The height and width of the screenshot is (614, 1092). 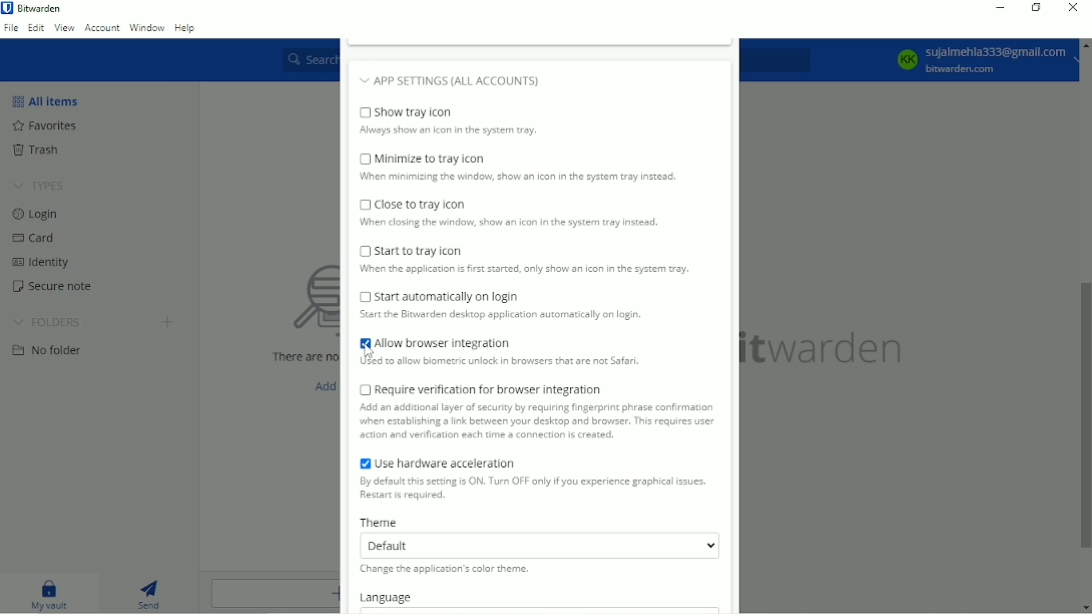 What do you see at coordinates (63, 27) in the screenshot?
I see `View` at bounding box center [63, 27].